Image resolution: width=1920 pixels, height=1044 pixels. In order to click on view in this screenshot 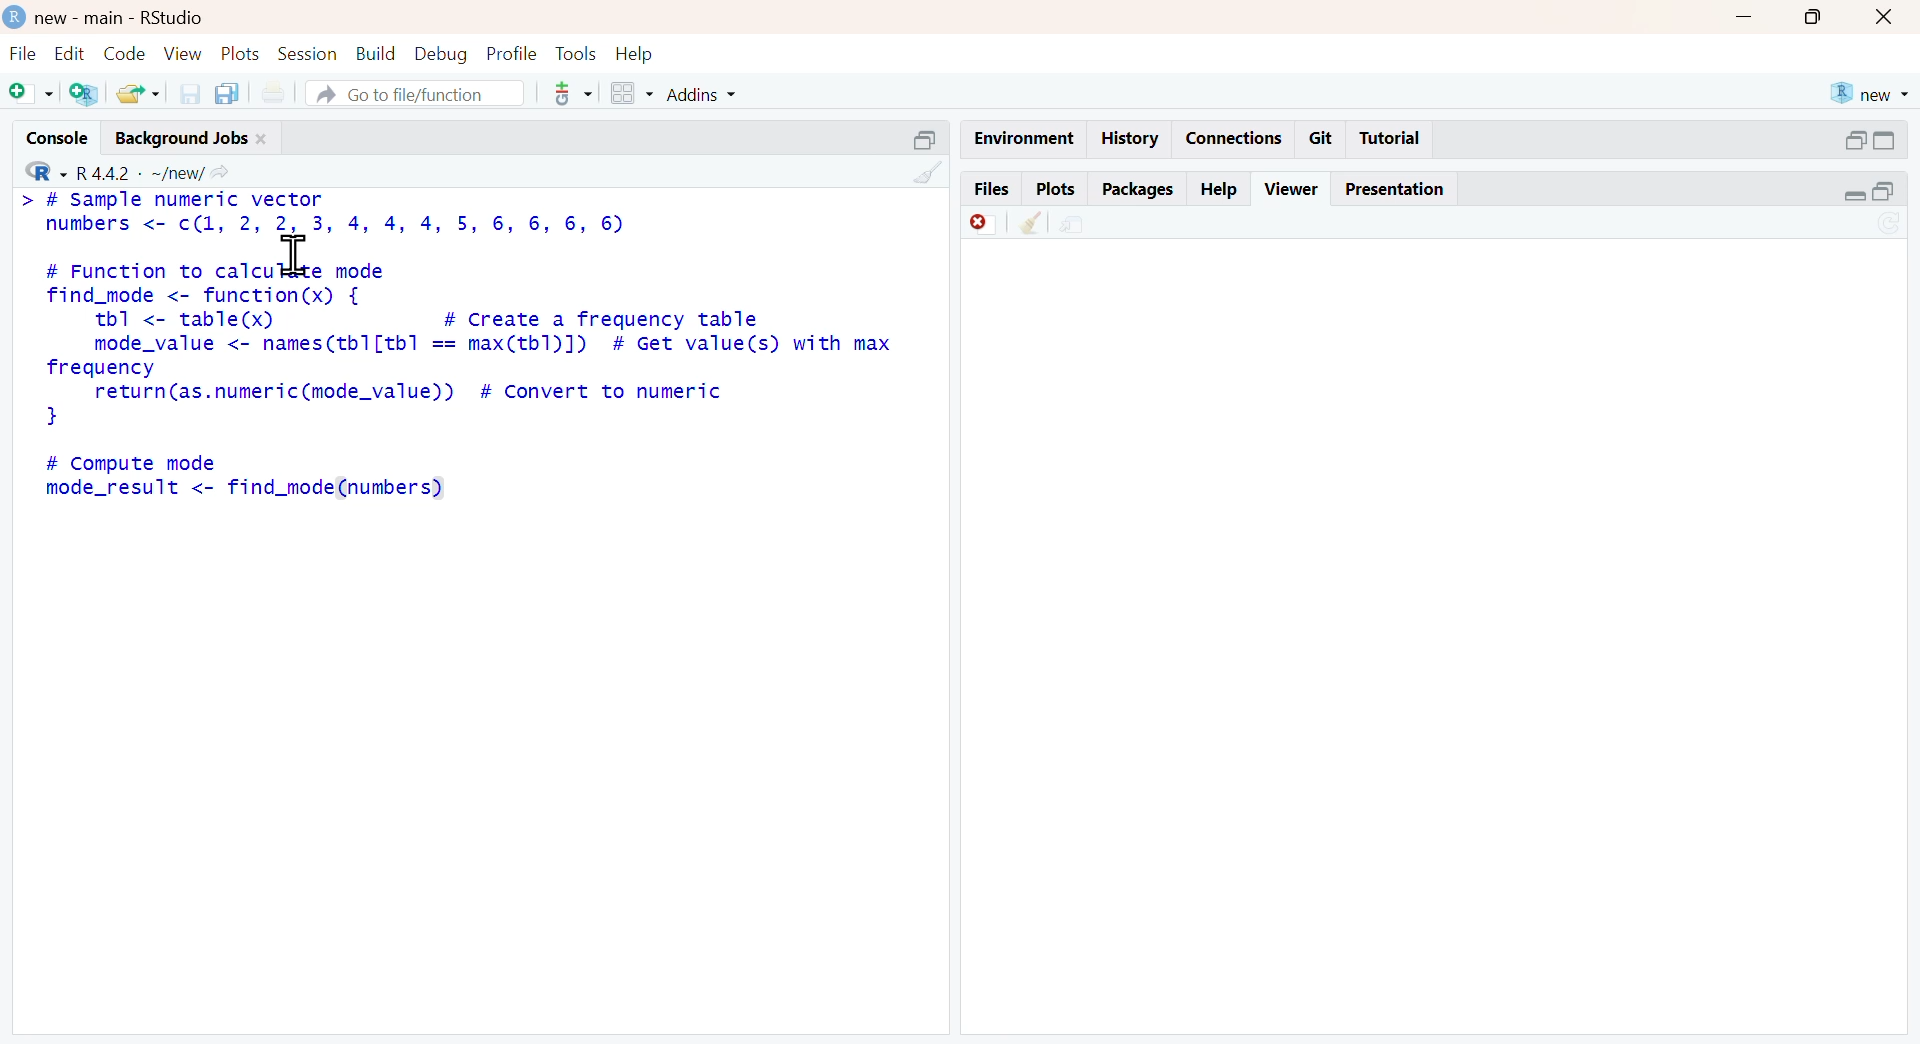, I will do `click(184, 52)`.